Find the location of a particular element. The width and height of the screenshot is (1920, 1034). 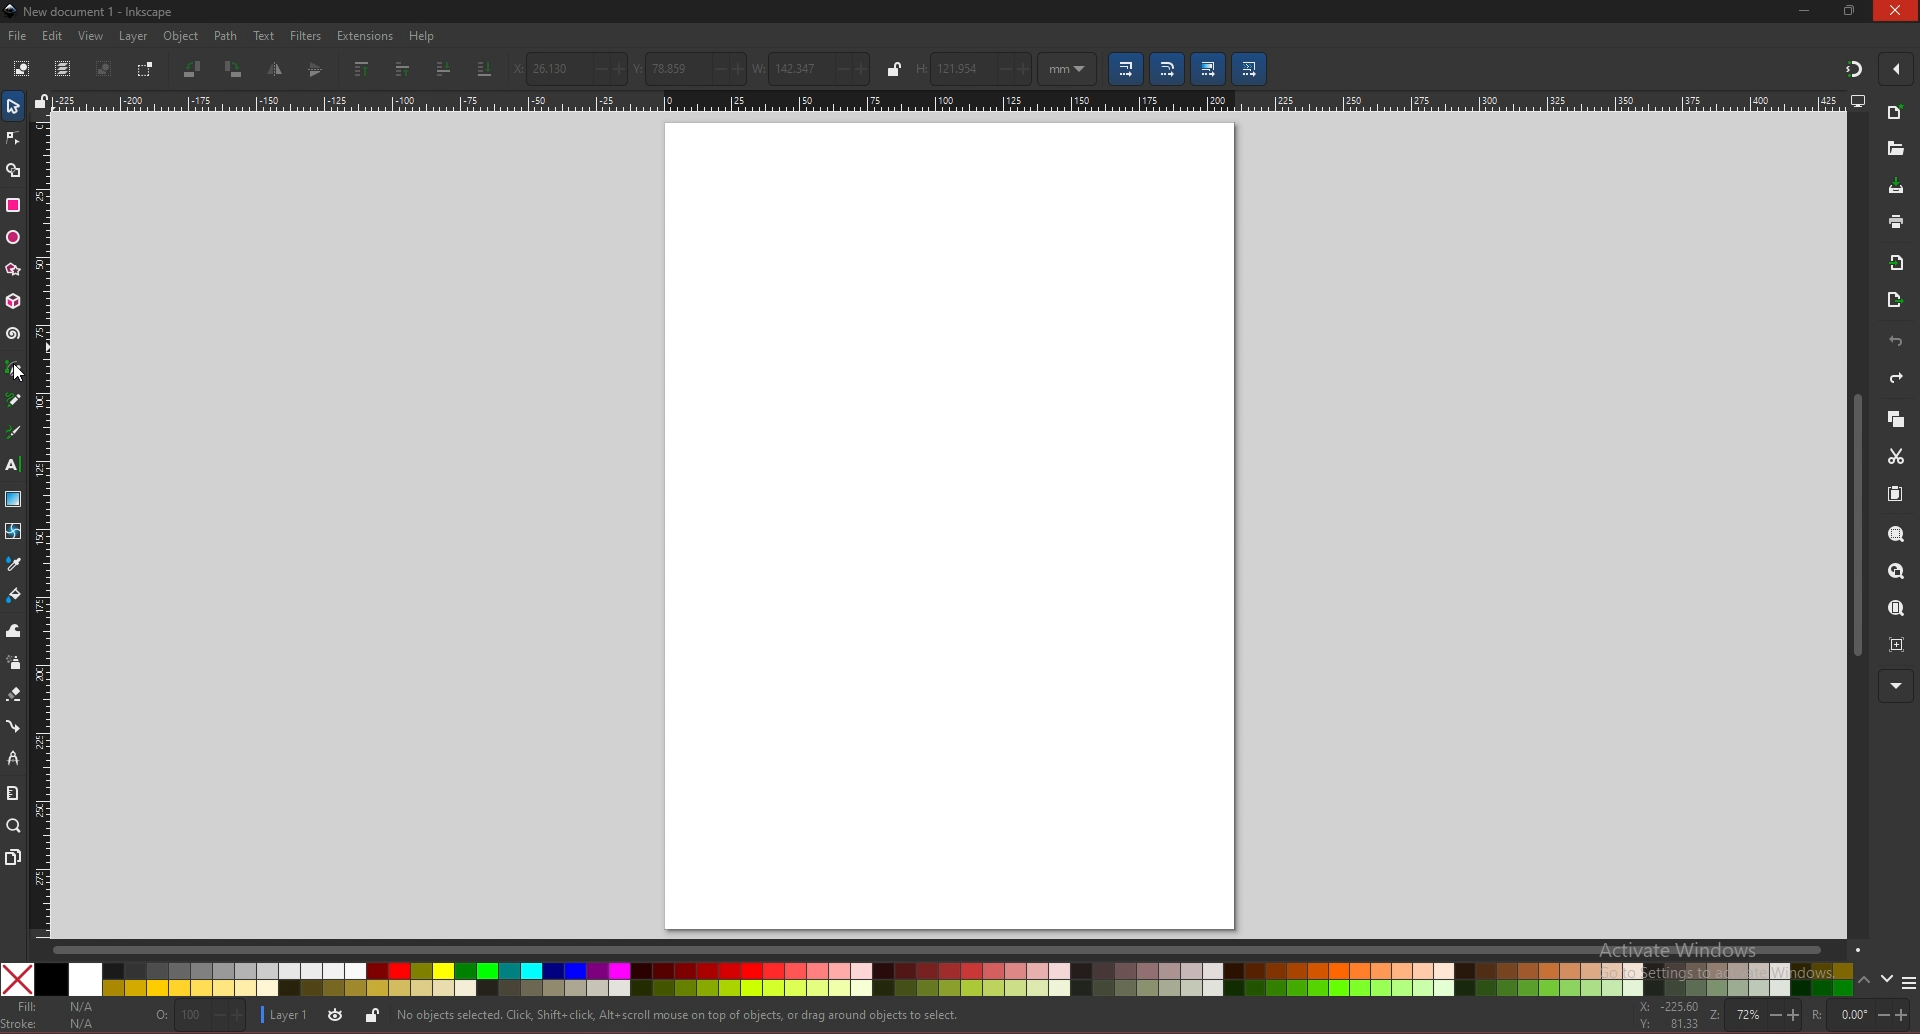

minimize is located at coordinates (1805, 10).